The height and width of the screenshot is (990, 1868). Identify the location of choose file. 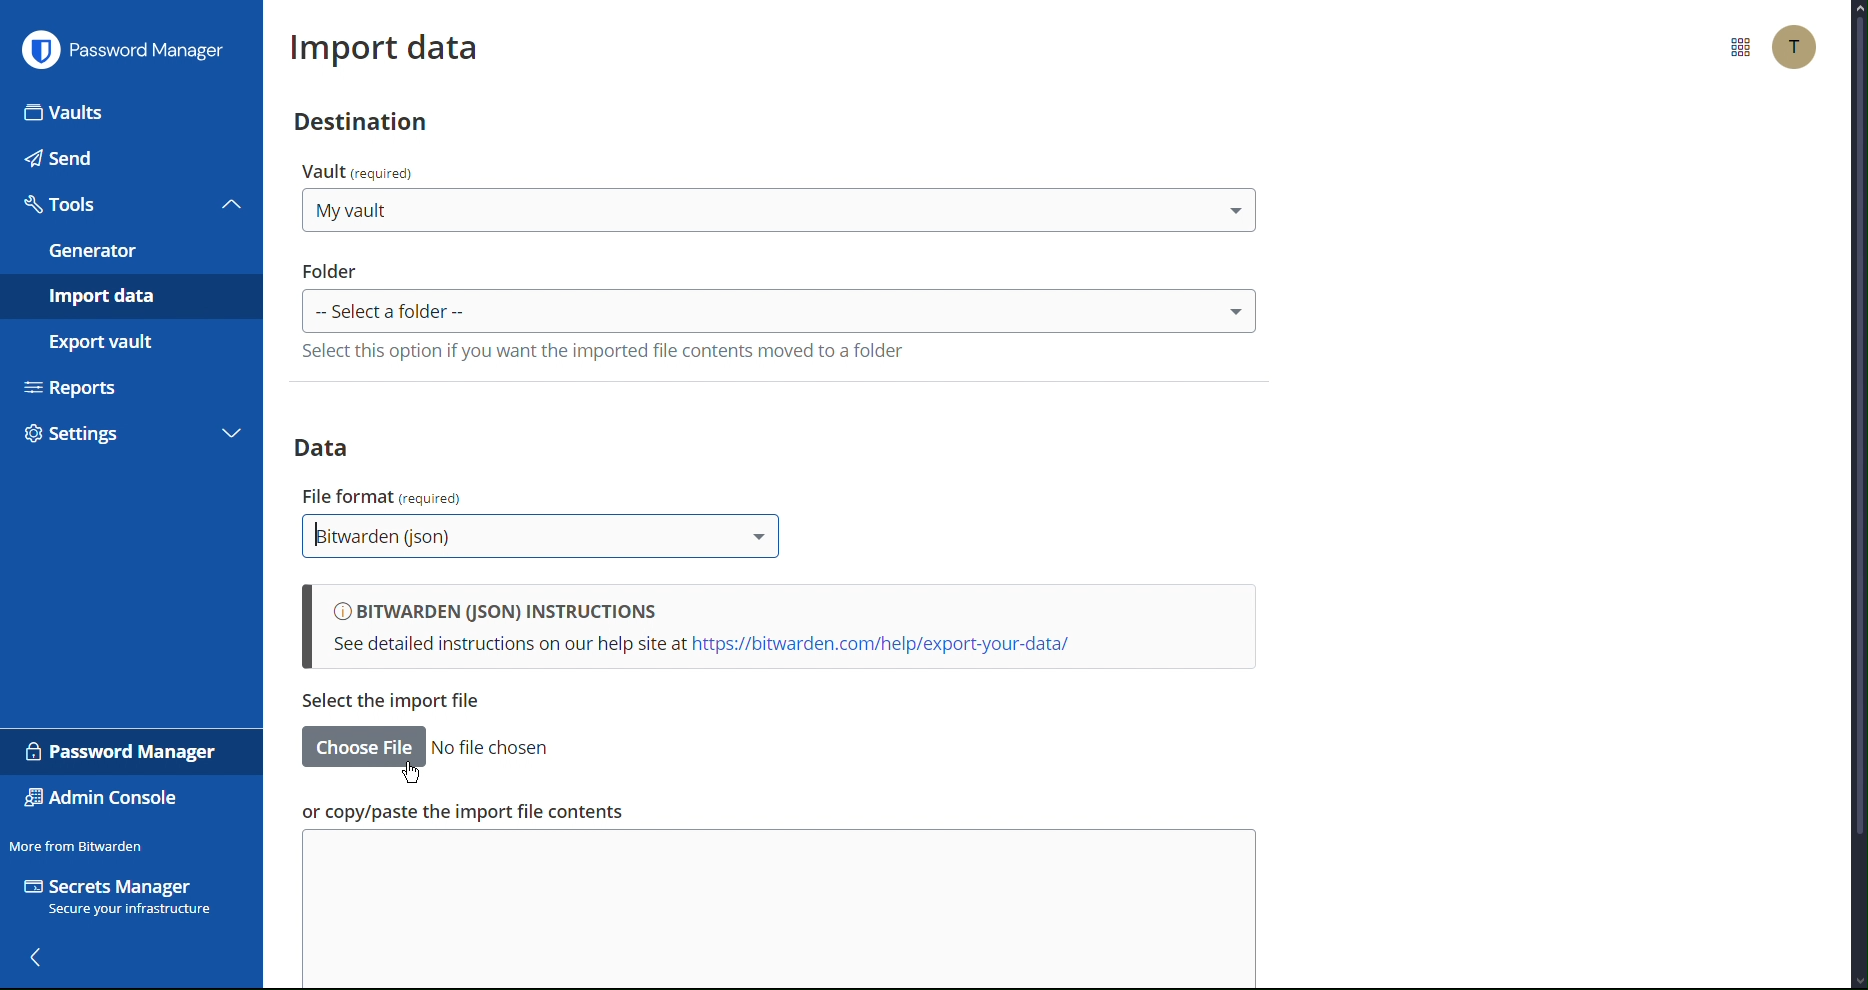
(361, 747).